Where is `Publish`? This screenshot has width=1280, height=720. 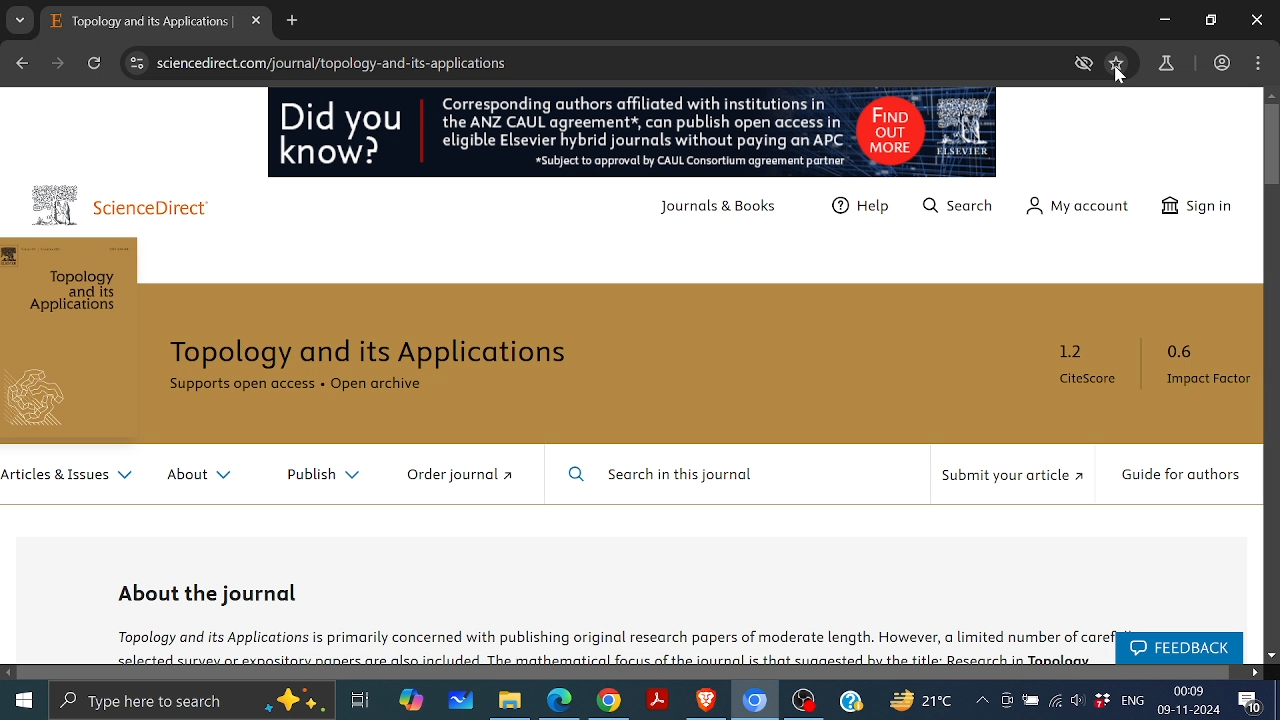
Publish is located at coordinates (315, 475).